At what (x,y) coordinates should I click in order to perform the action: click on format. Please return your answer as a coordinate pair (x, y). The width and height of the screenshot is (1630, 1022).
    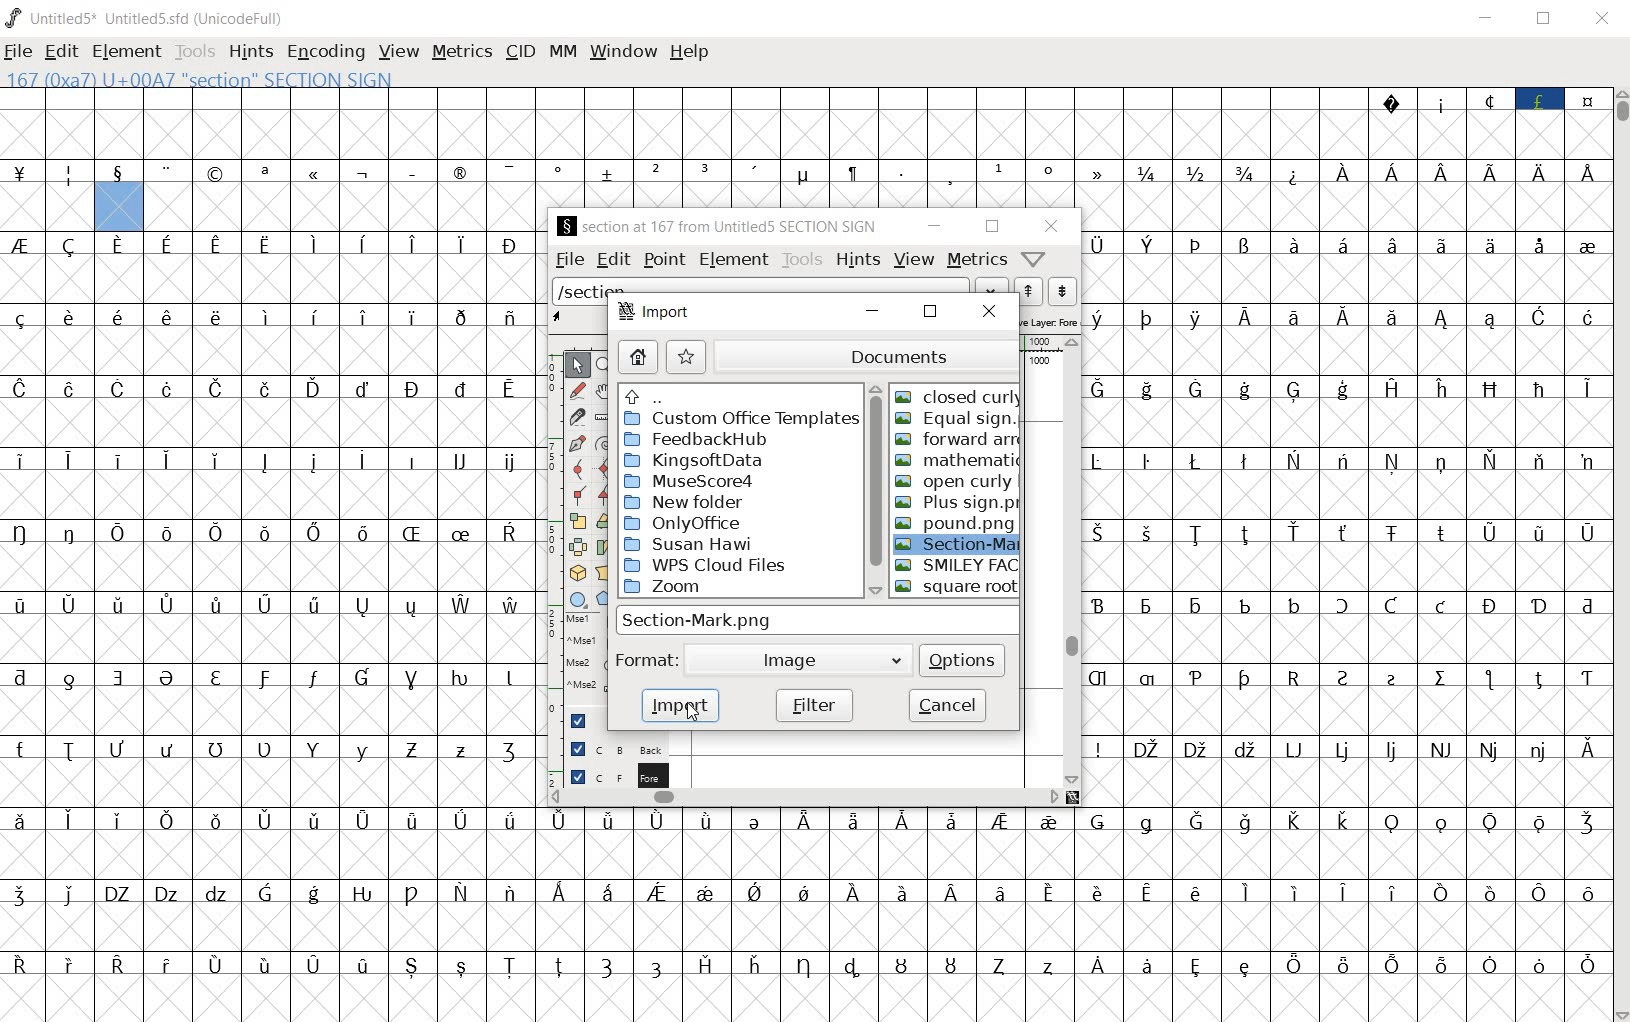
    Looking at the image, I should click on (647, 658).